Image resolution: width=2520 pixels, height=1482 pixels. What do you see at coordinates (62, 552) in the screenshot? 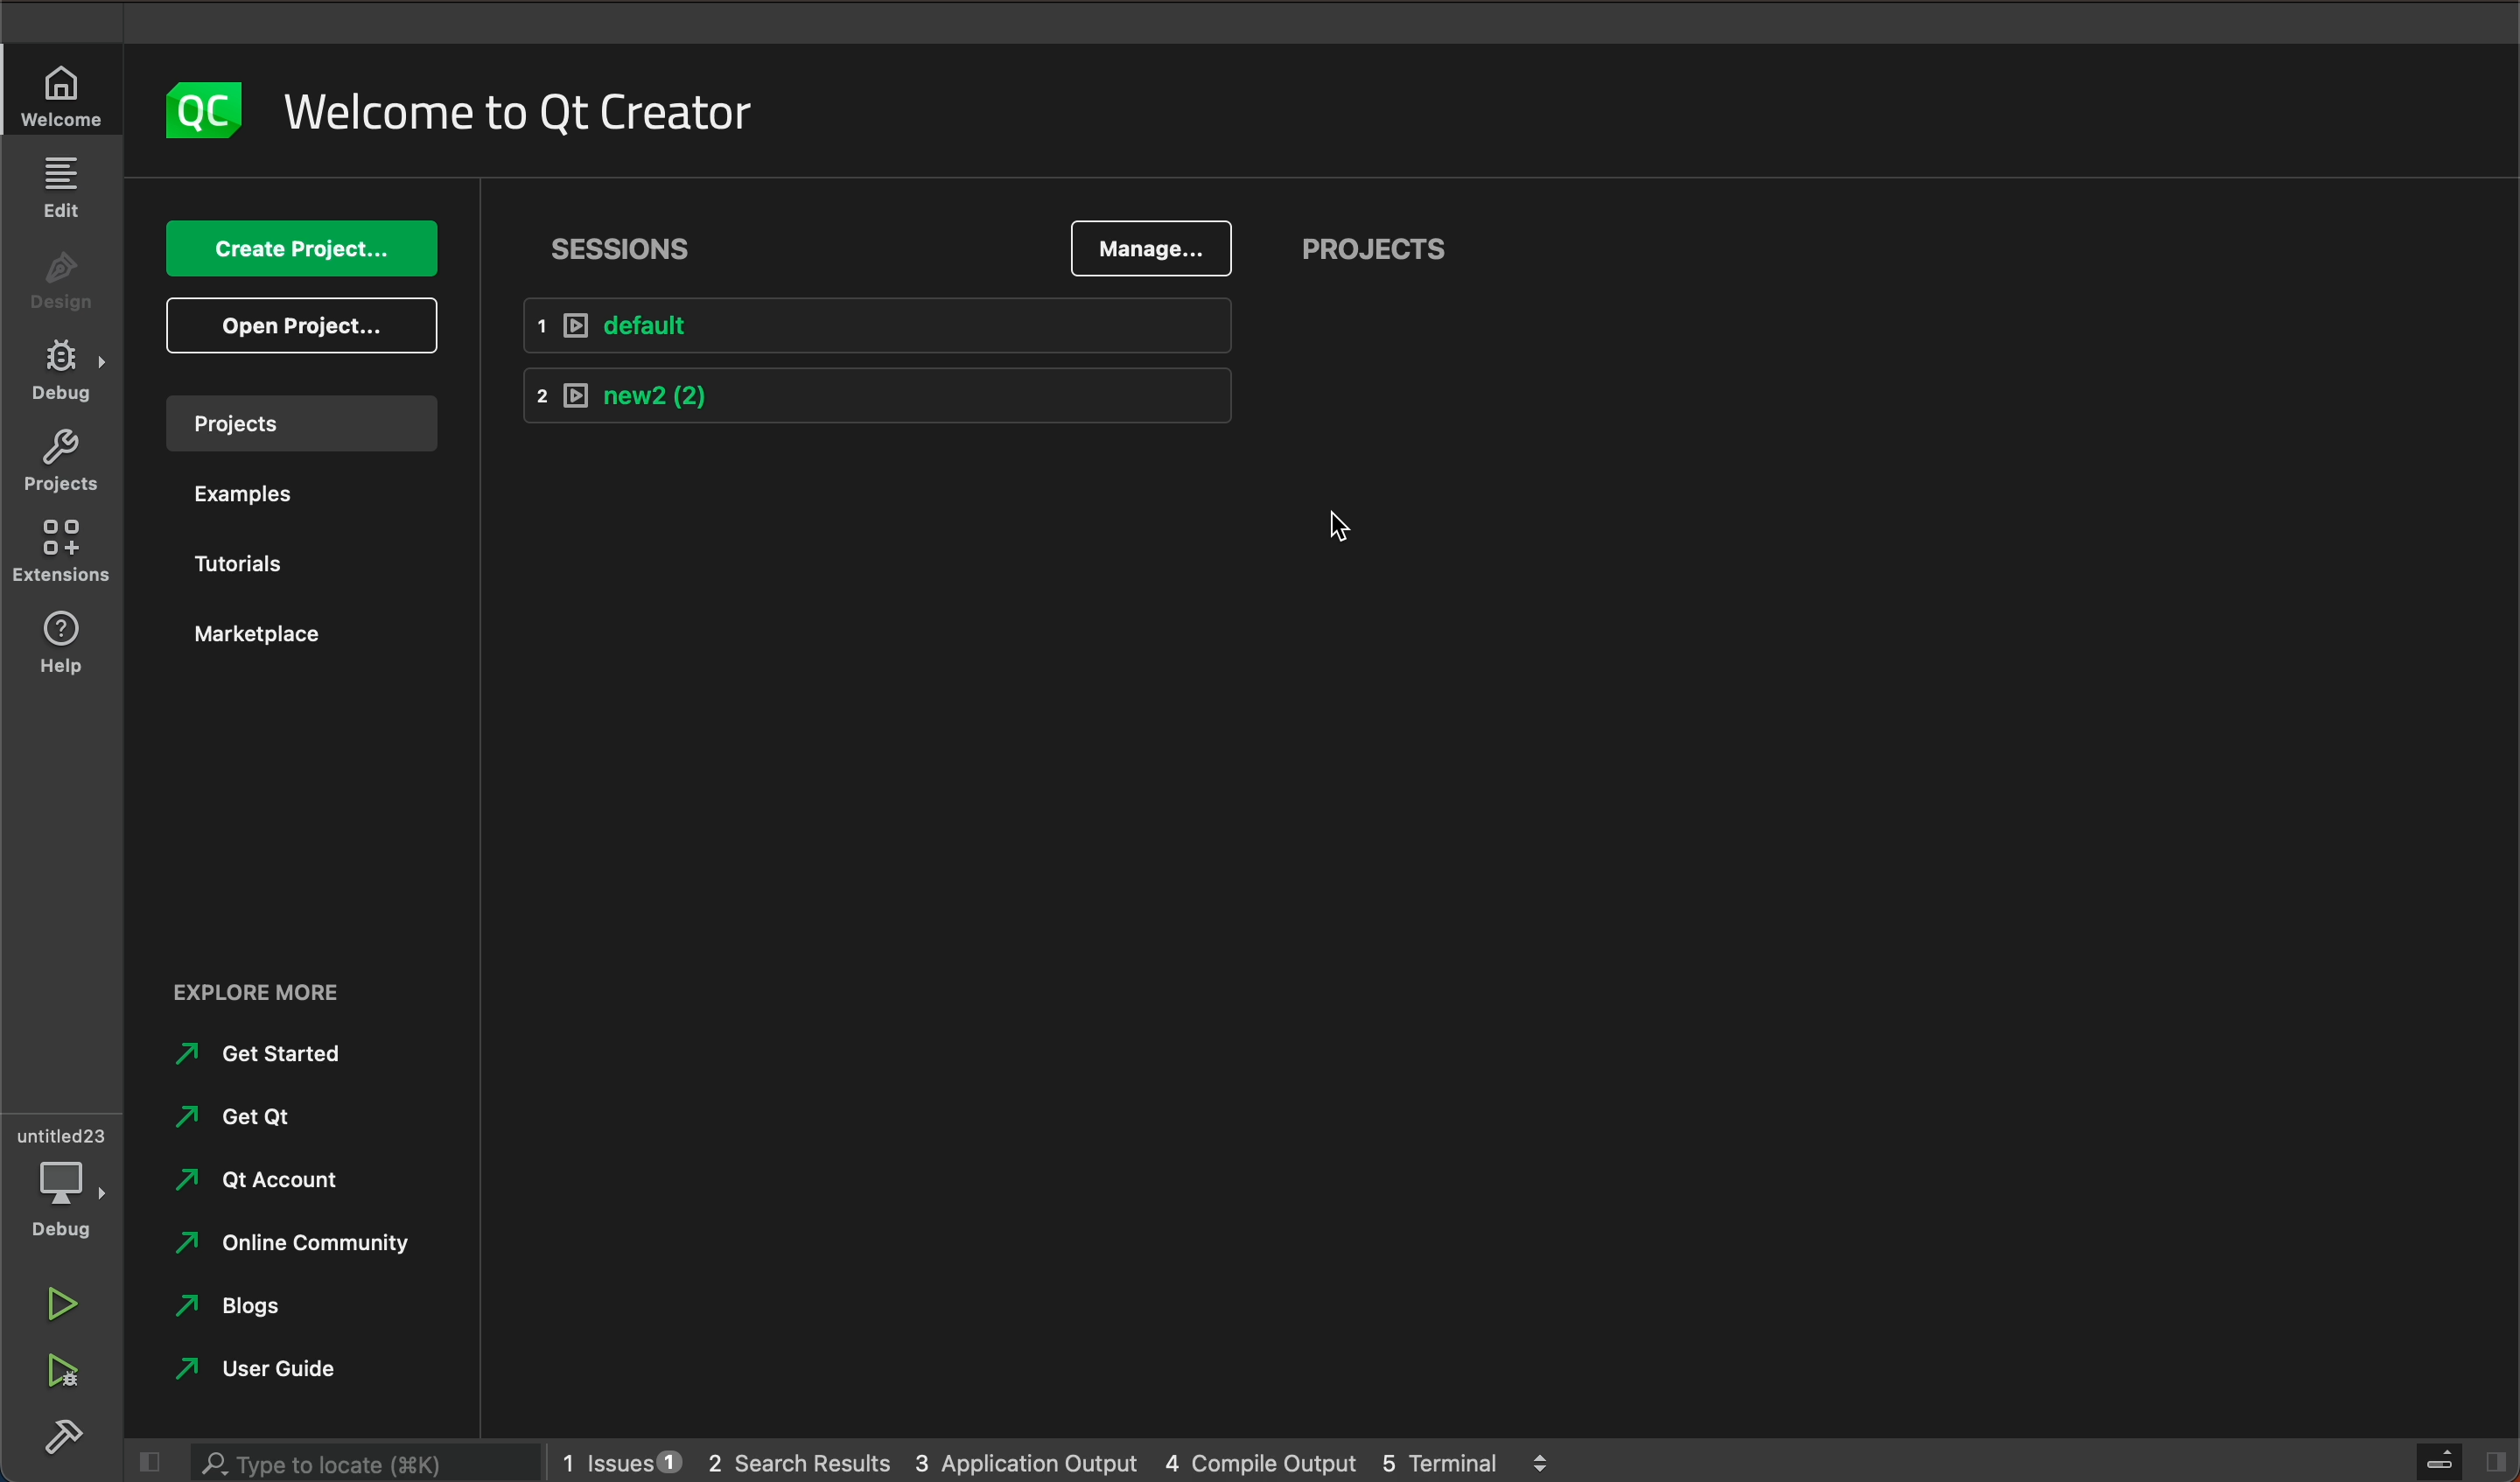
I see `extensions` at bounding box center [62, 552].